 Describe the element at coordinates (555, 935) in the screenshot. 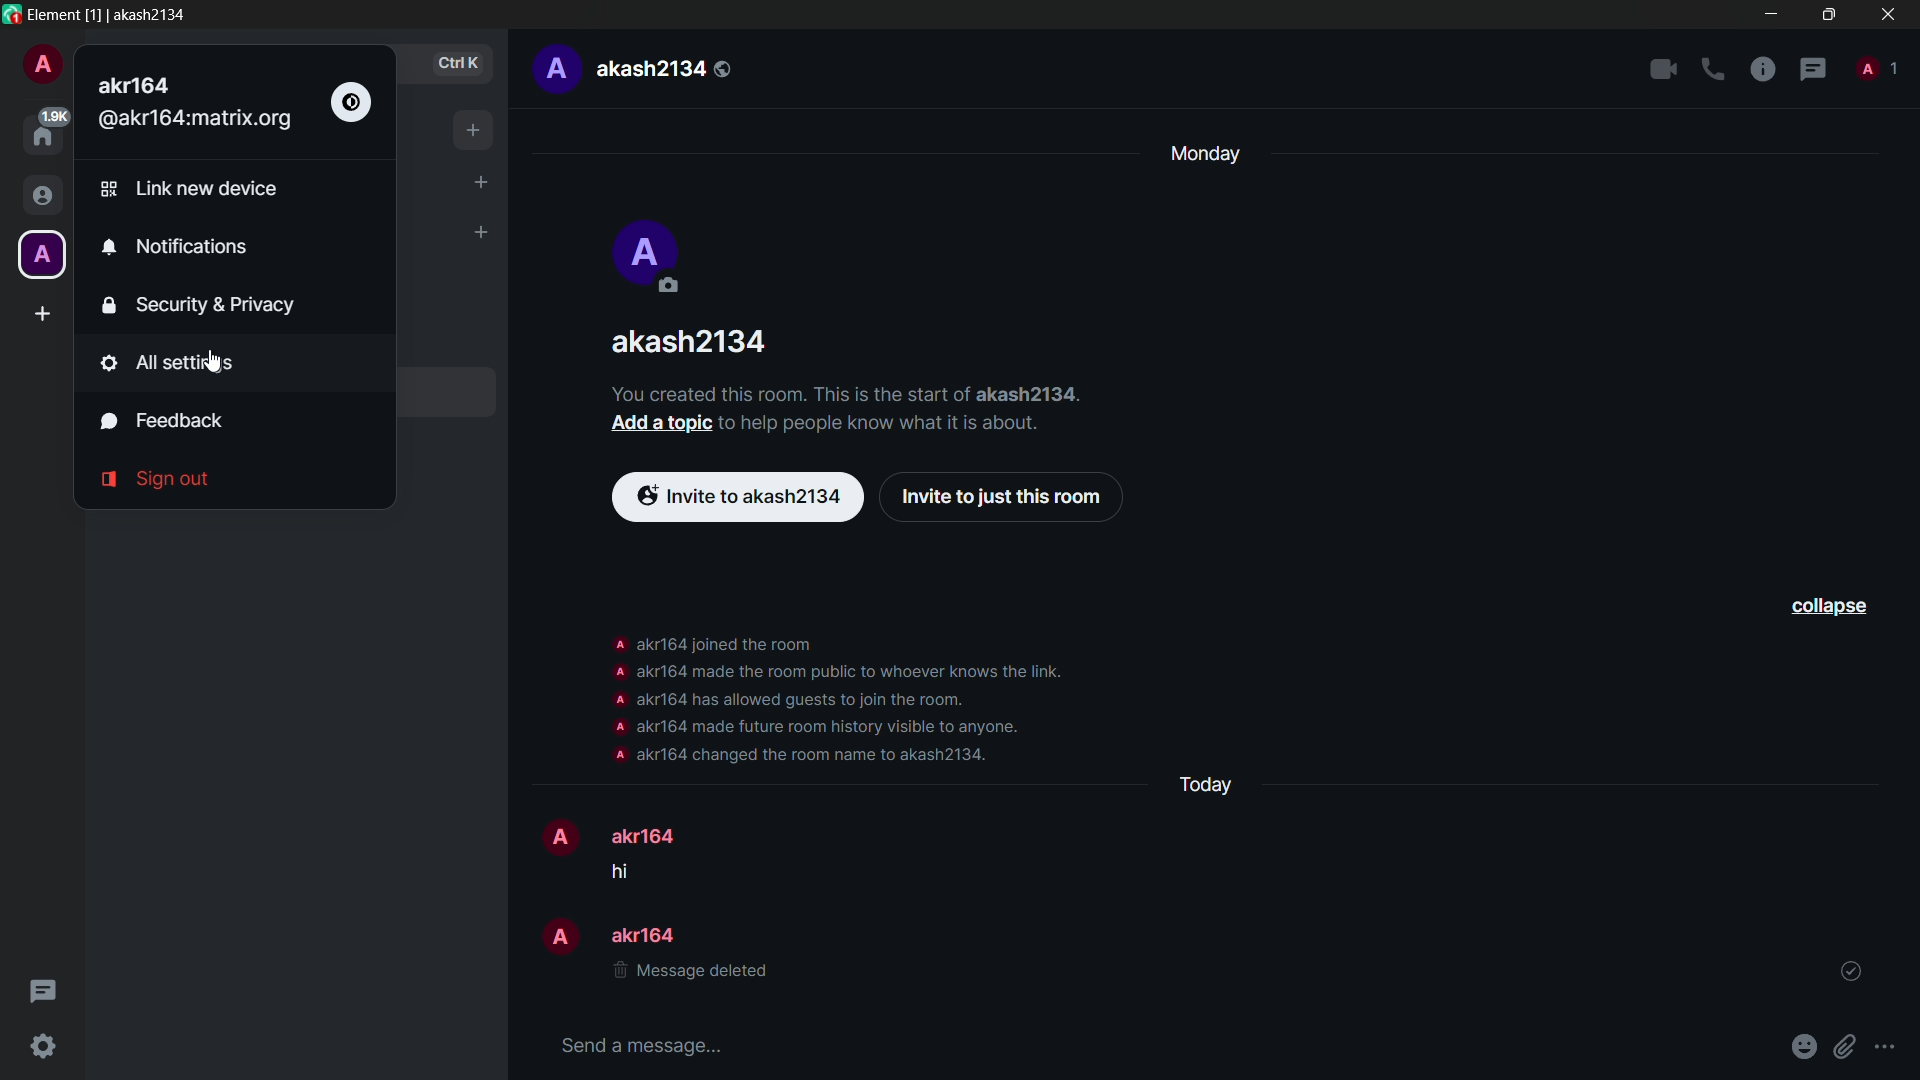

I see `profile` at that location.